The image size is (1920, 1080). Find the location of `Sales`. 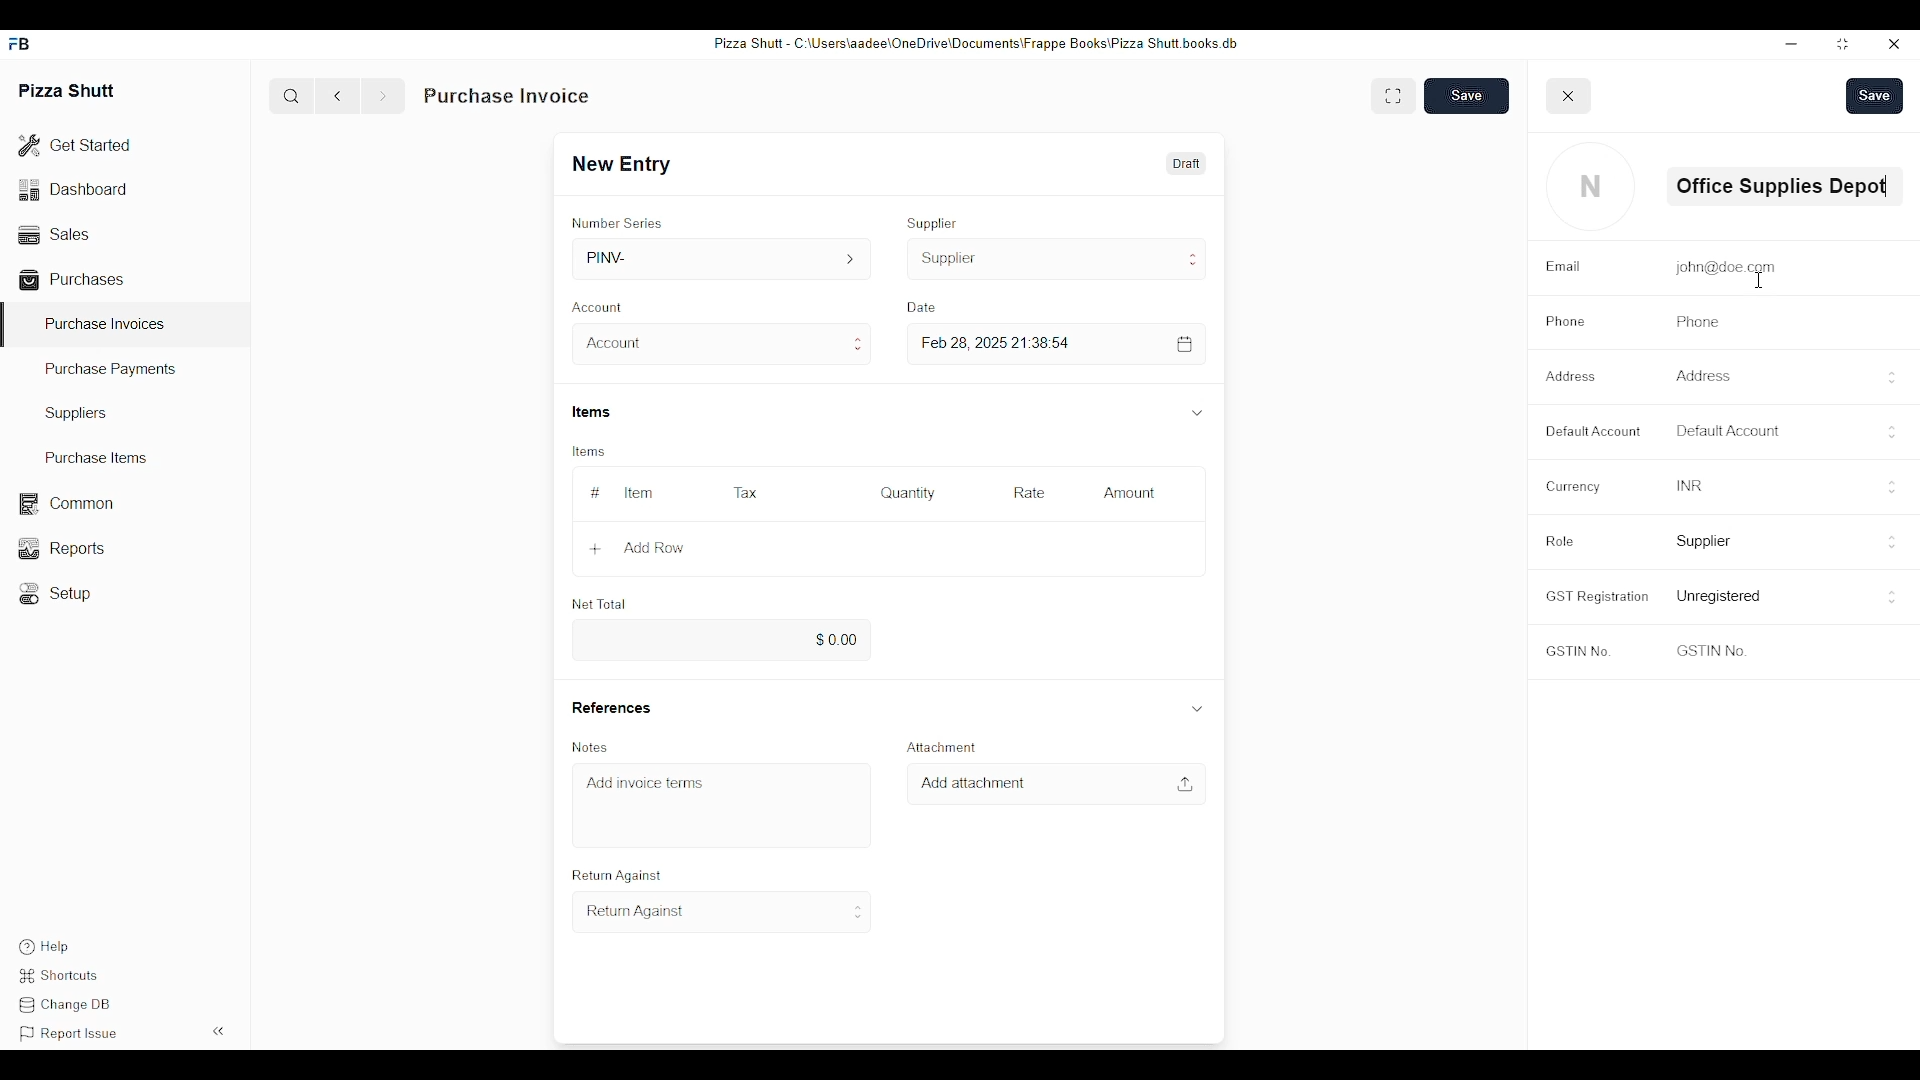

Sales is located at coordinates (52, 232).